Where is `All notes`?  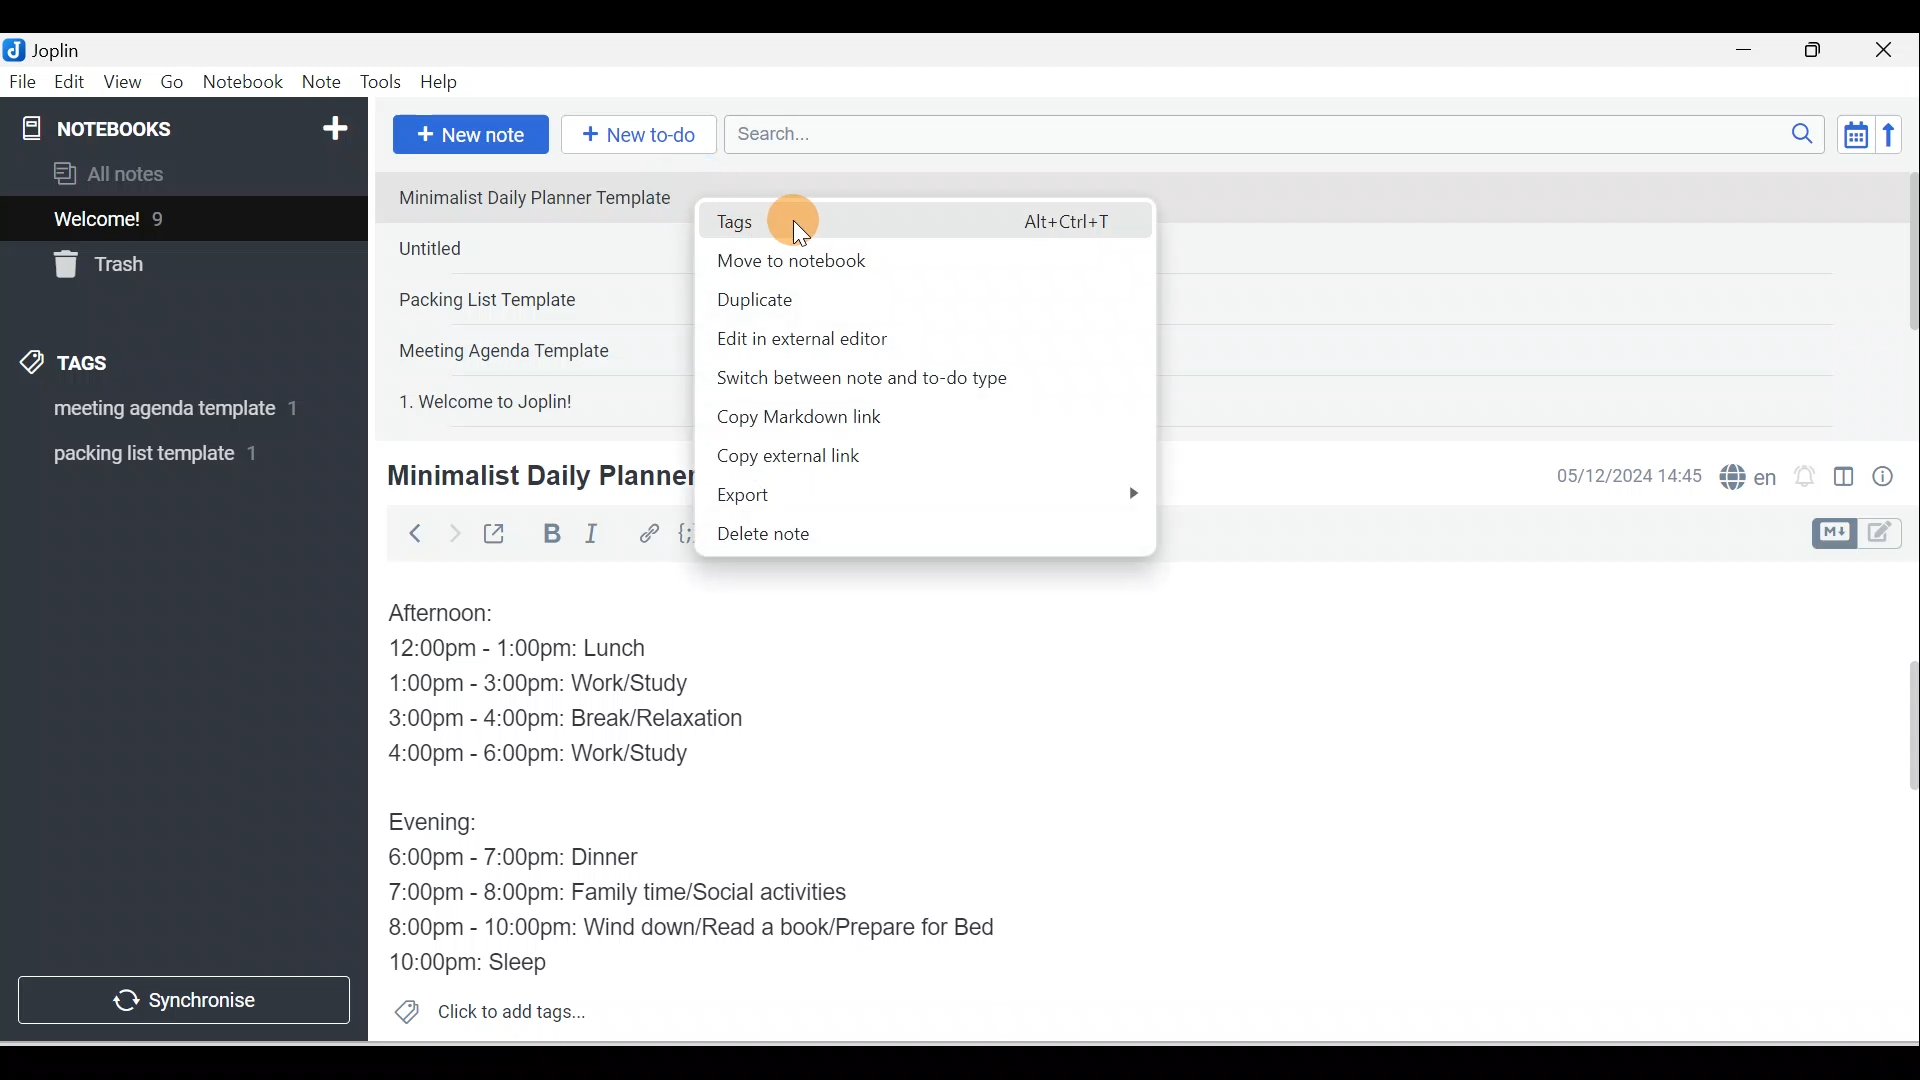
All notes is located at coordinates (181, 173).